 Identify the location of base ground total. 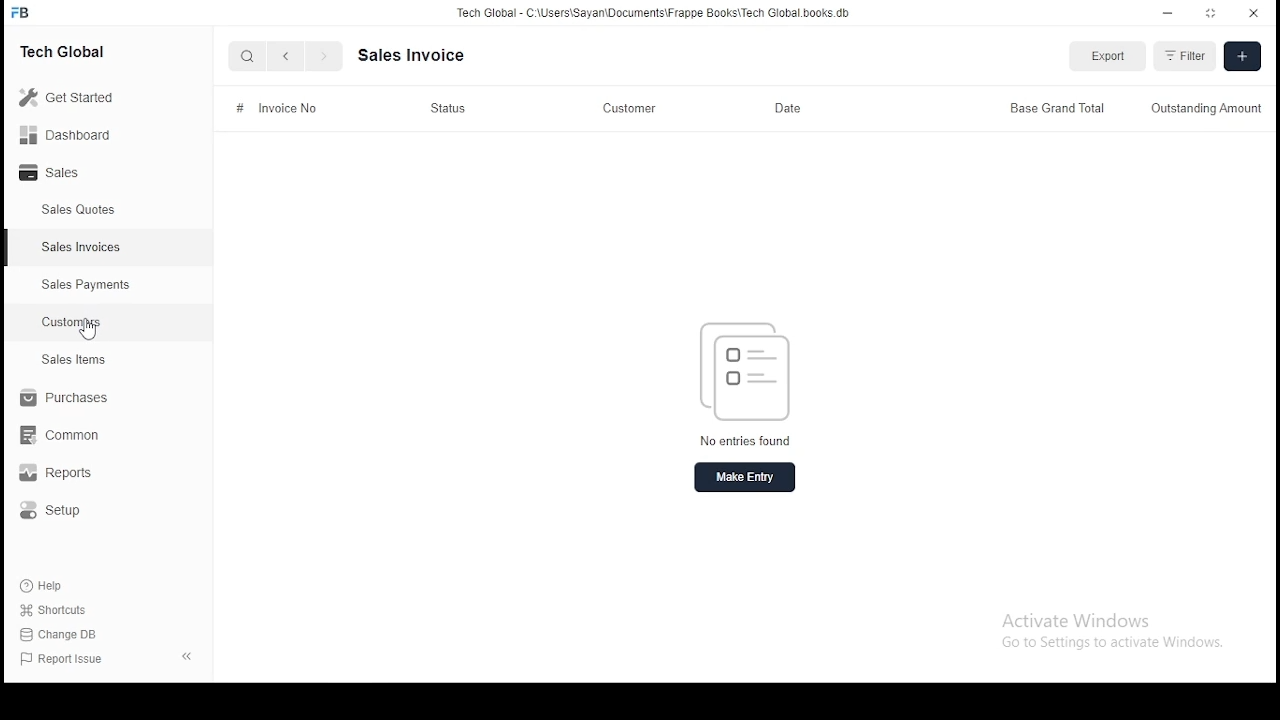
(1057, 109).